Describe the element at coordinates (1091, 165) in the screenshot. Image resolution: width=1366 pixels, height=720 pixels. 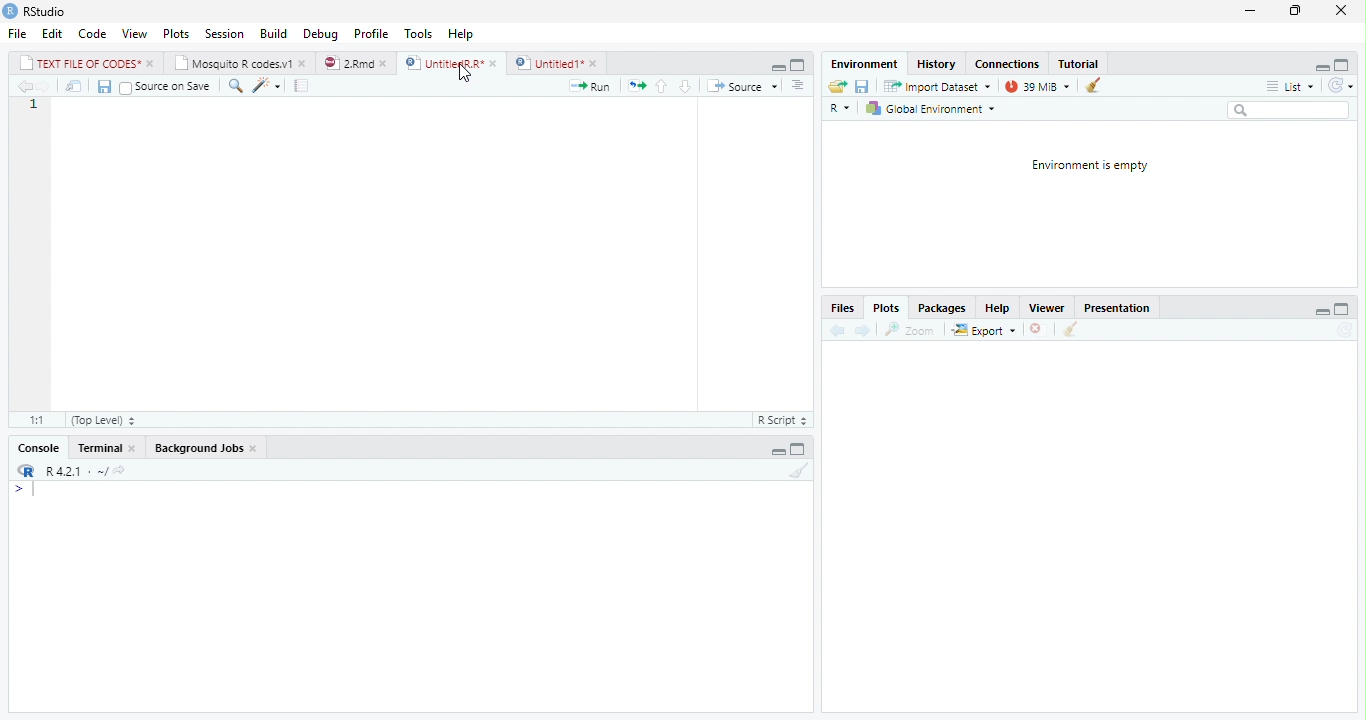
I see `Environment is empty` at that location.